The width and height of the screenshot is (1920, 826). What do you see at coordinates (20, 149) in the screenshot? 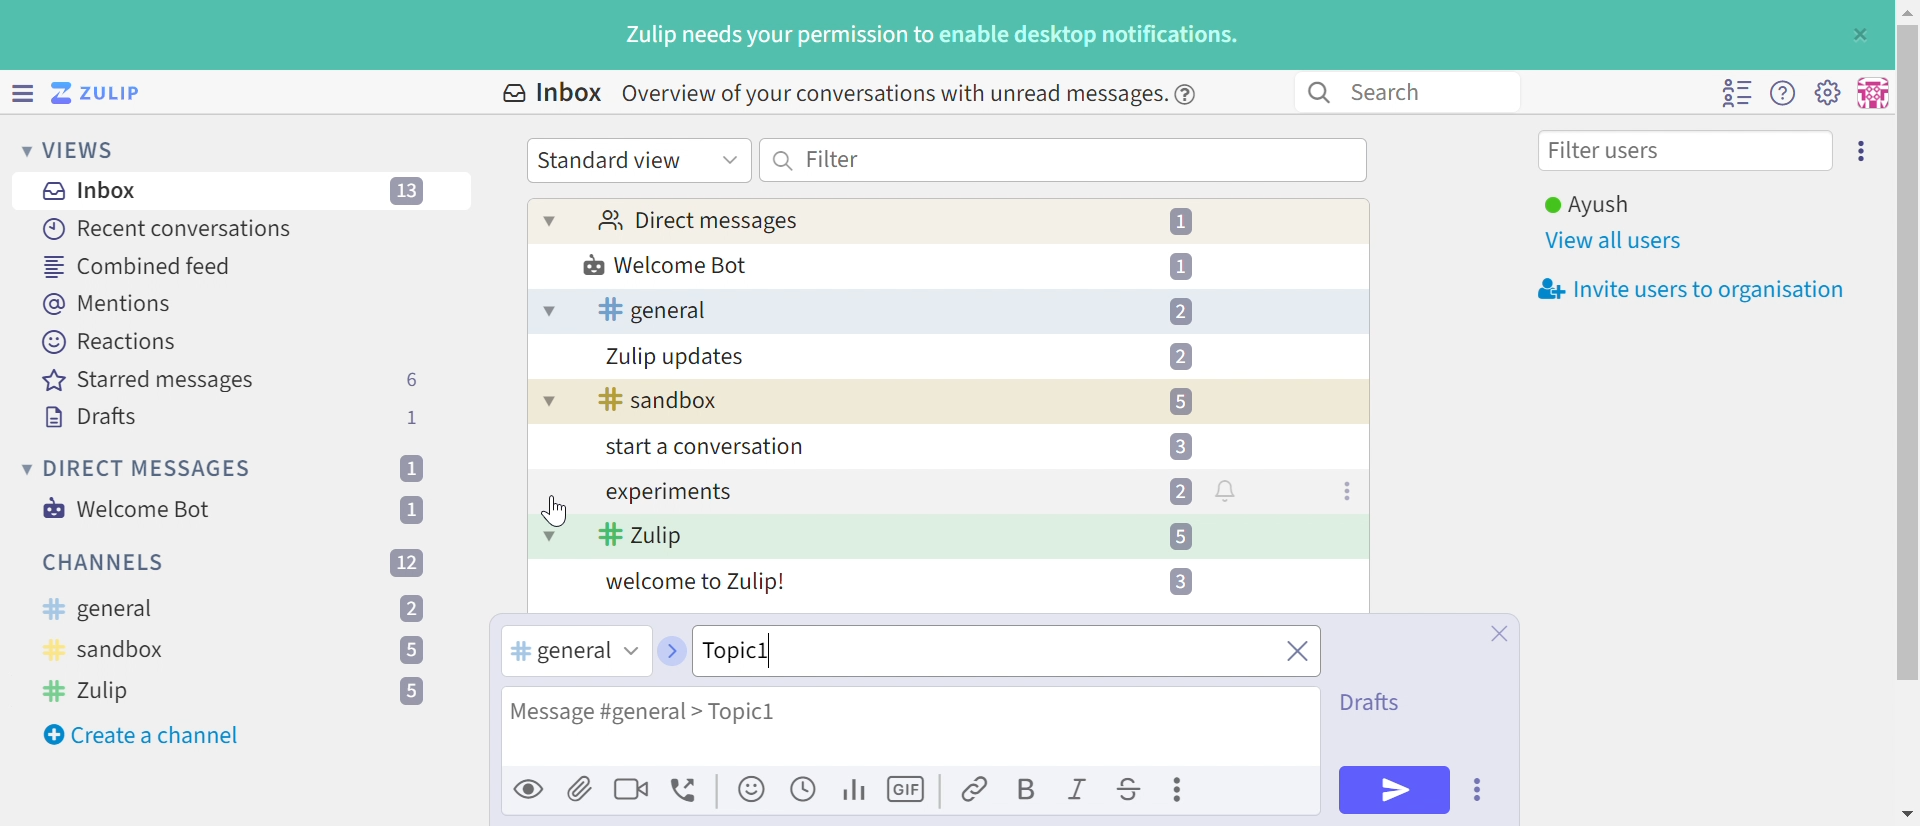
I see `Drop Down` at bounding box center [20, 149].